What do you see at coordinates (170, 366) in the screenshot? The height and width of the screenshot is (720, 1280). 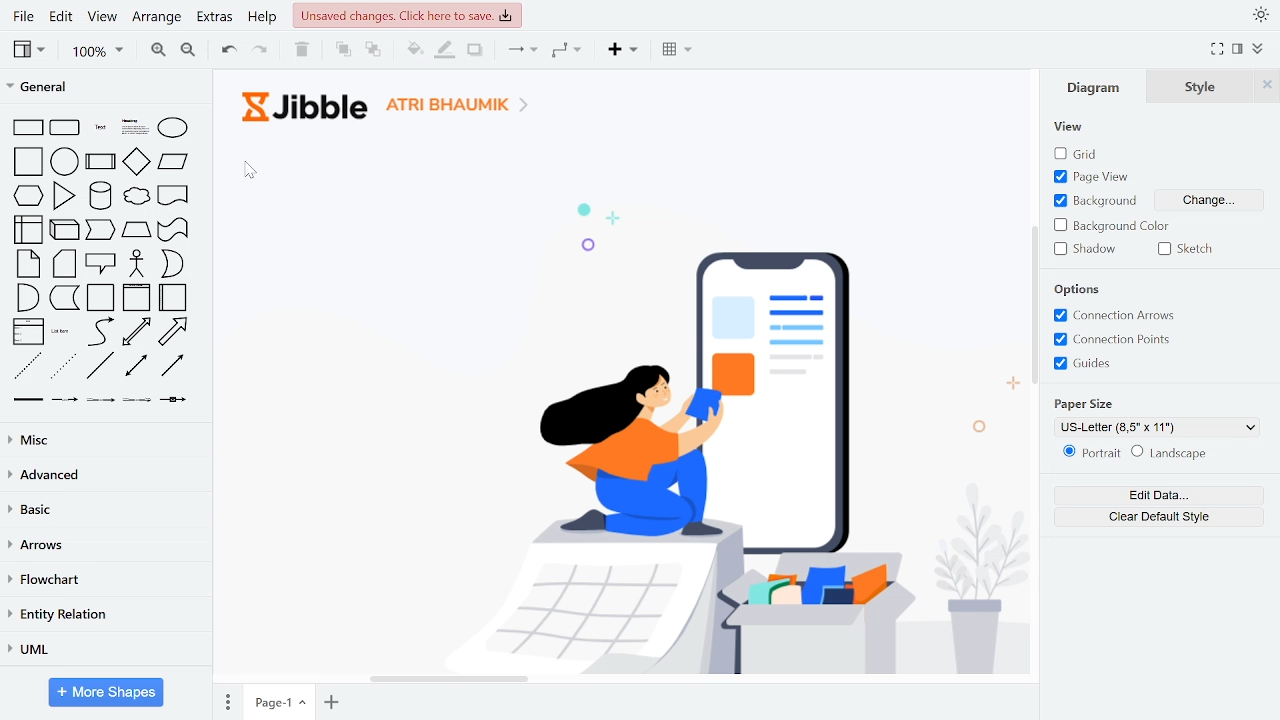 I see `general shapes` at bounding box center [170, 366].